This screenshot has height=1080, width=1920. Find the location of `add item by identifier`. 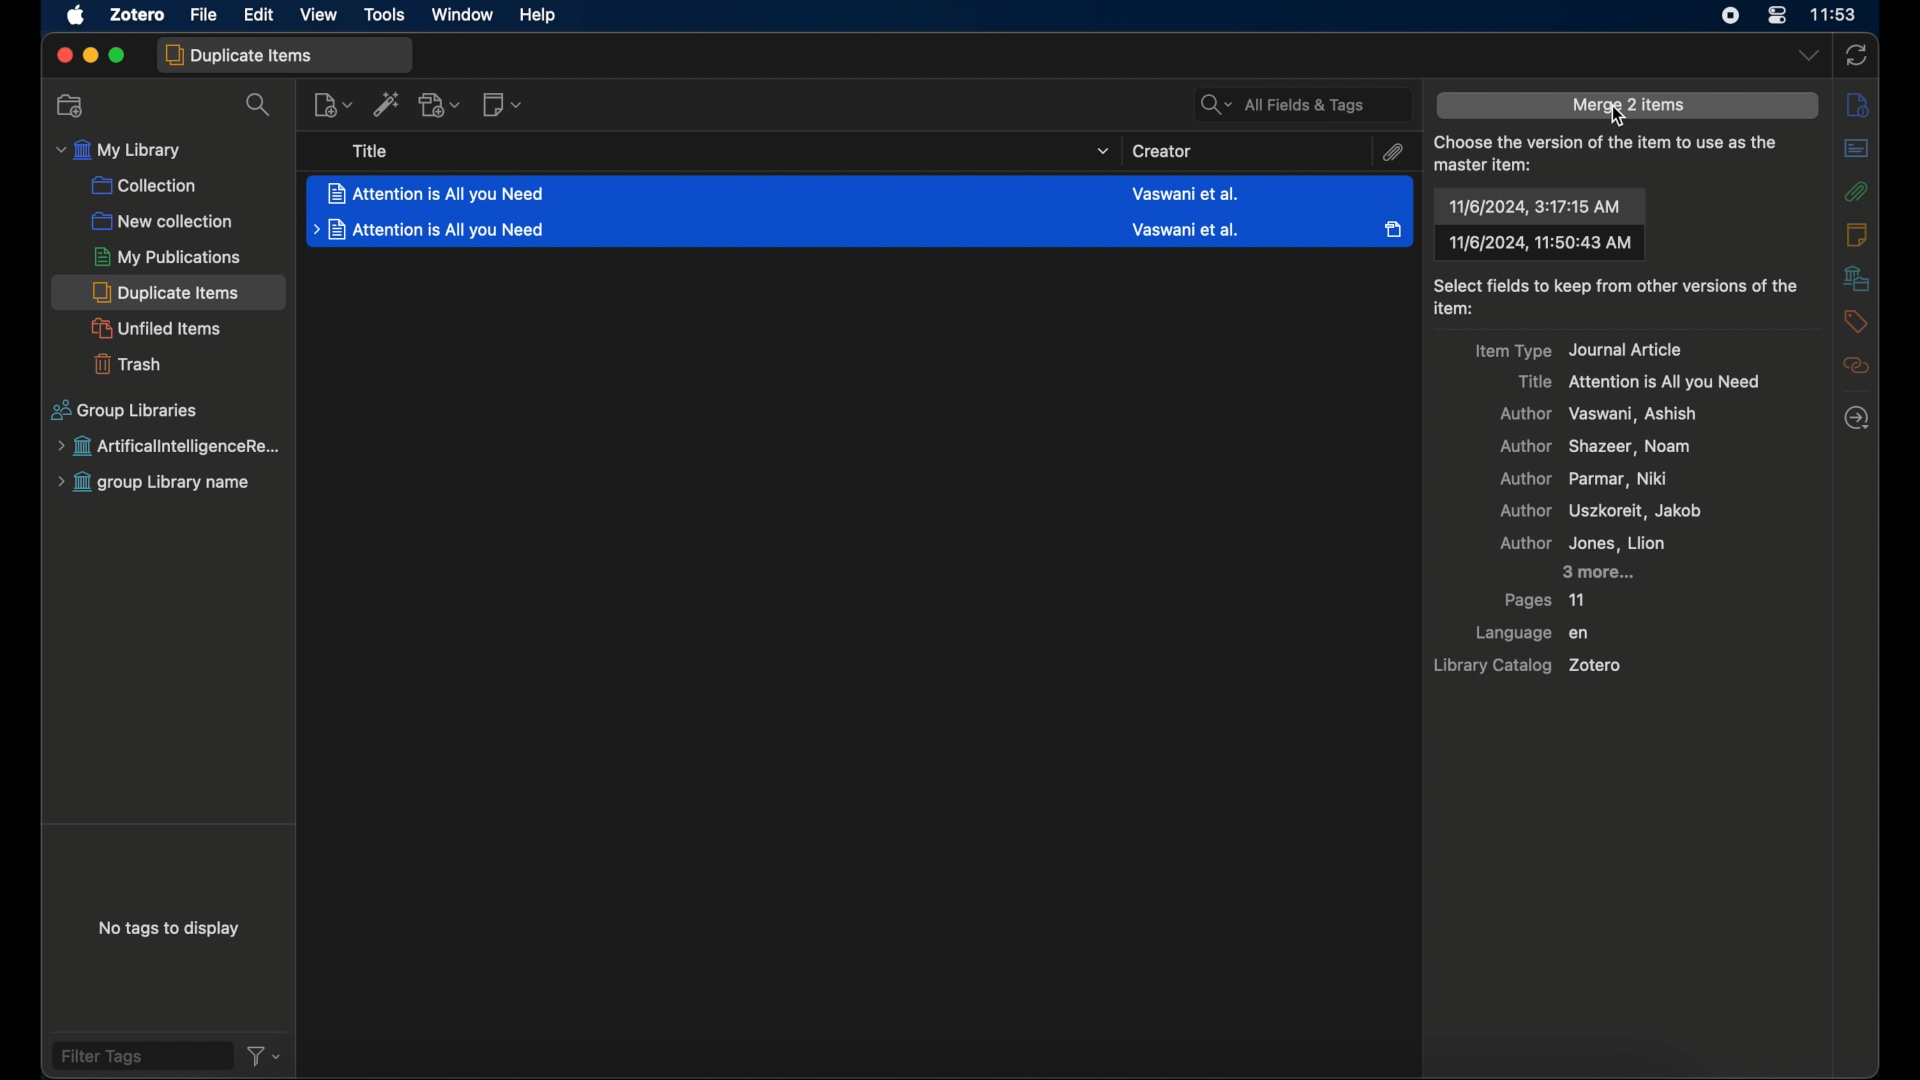

add item by identifier is located at coordinates (387, 105).